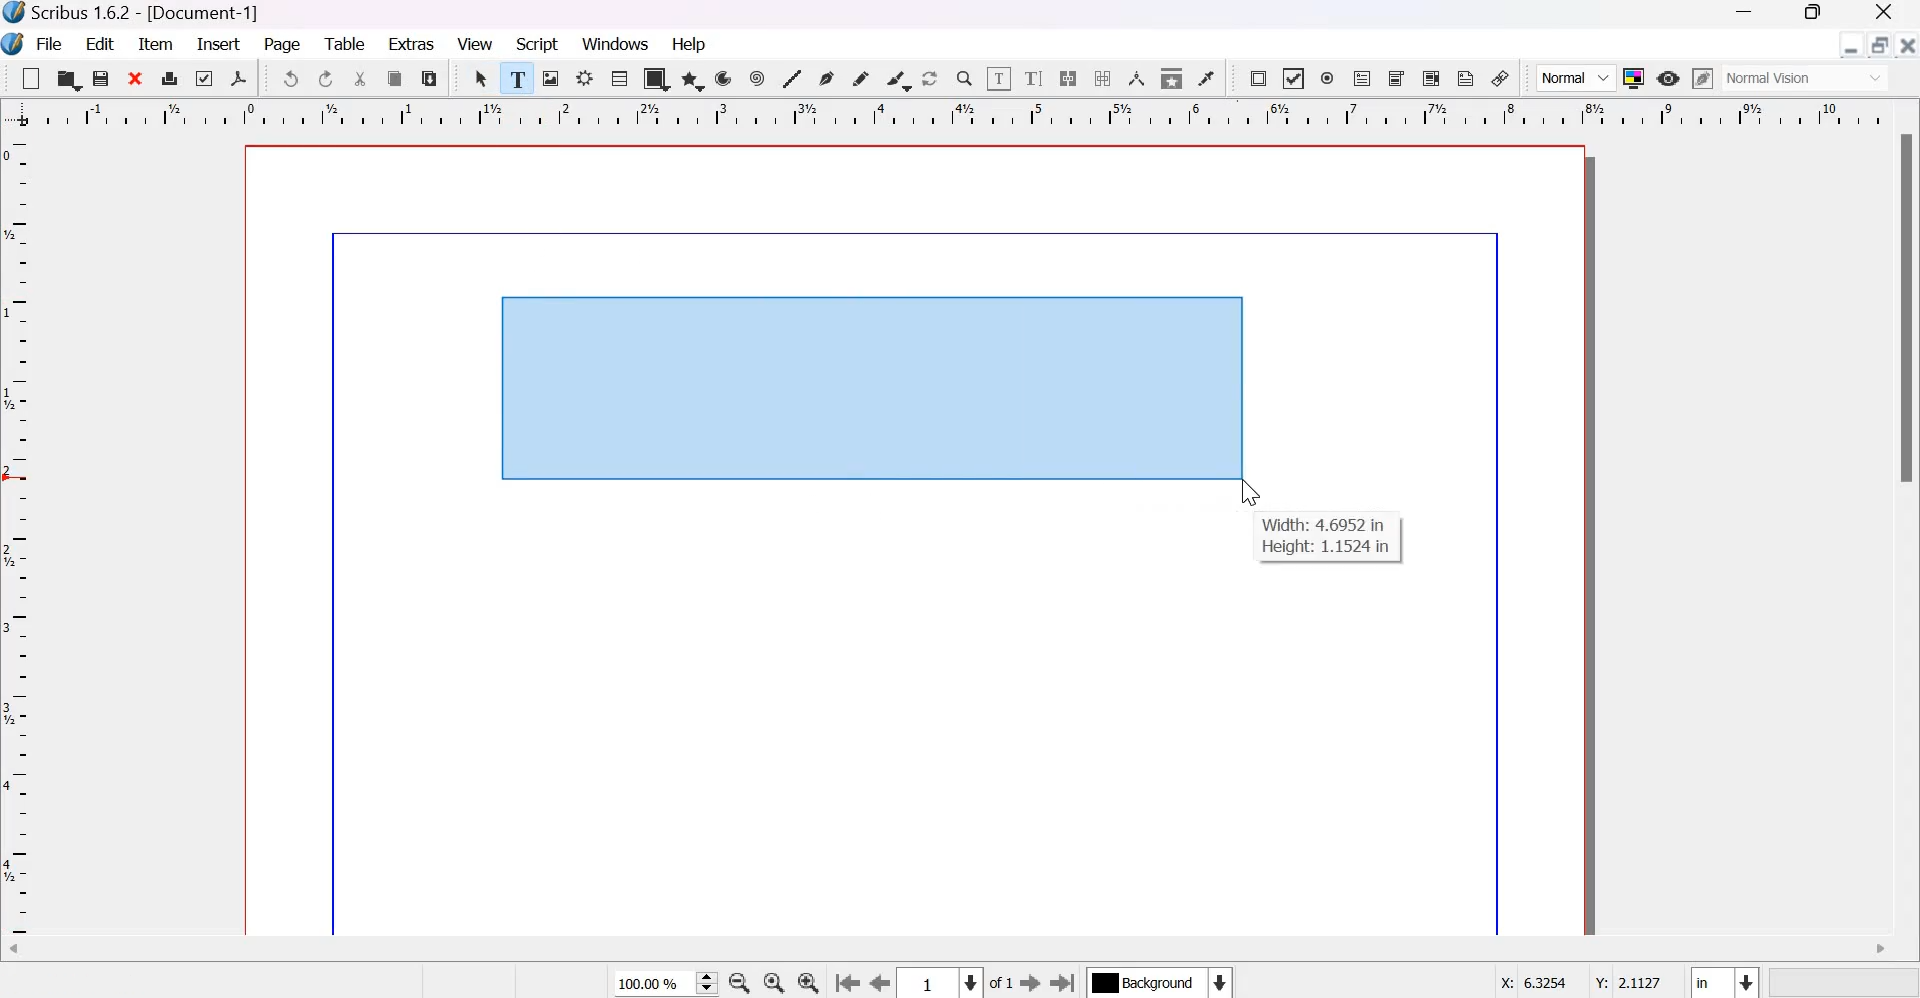  I want to click on Bezier curve, so click(826, 78).